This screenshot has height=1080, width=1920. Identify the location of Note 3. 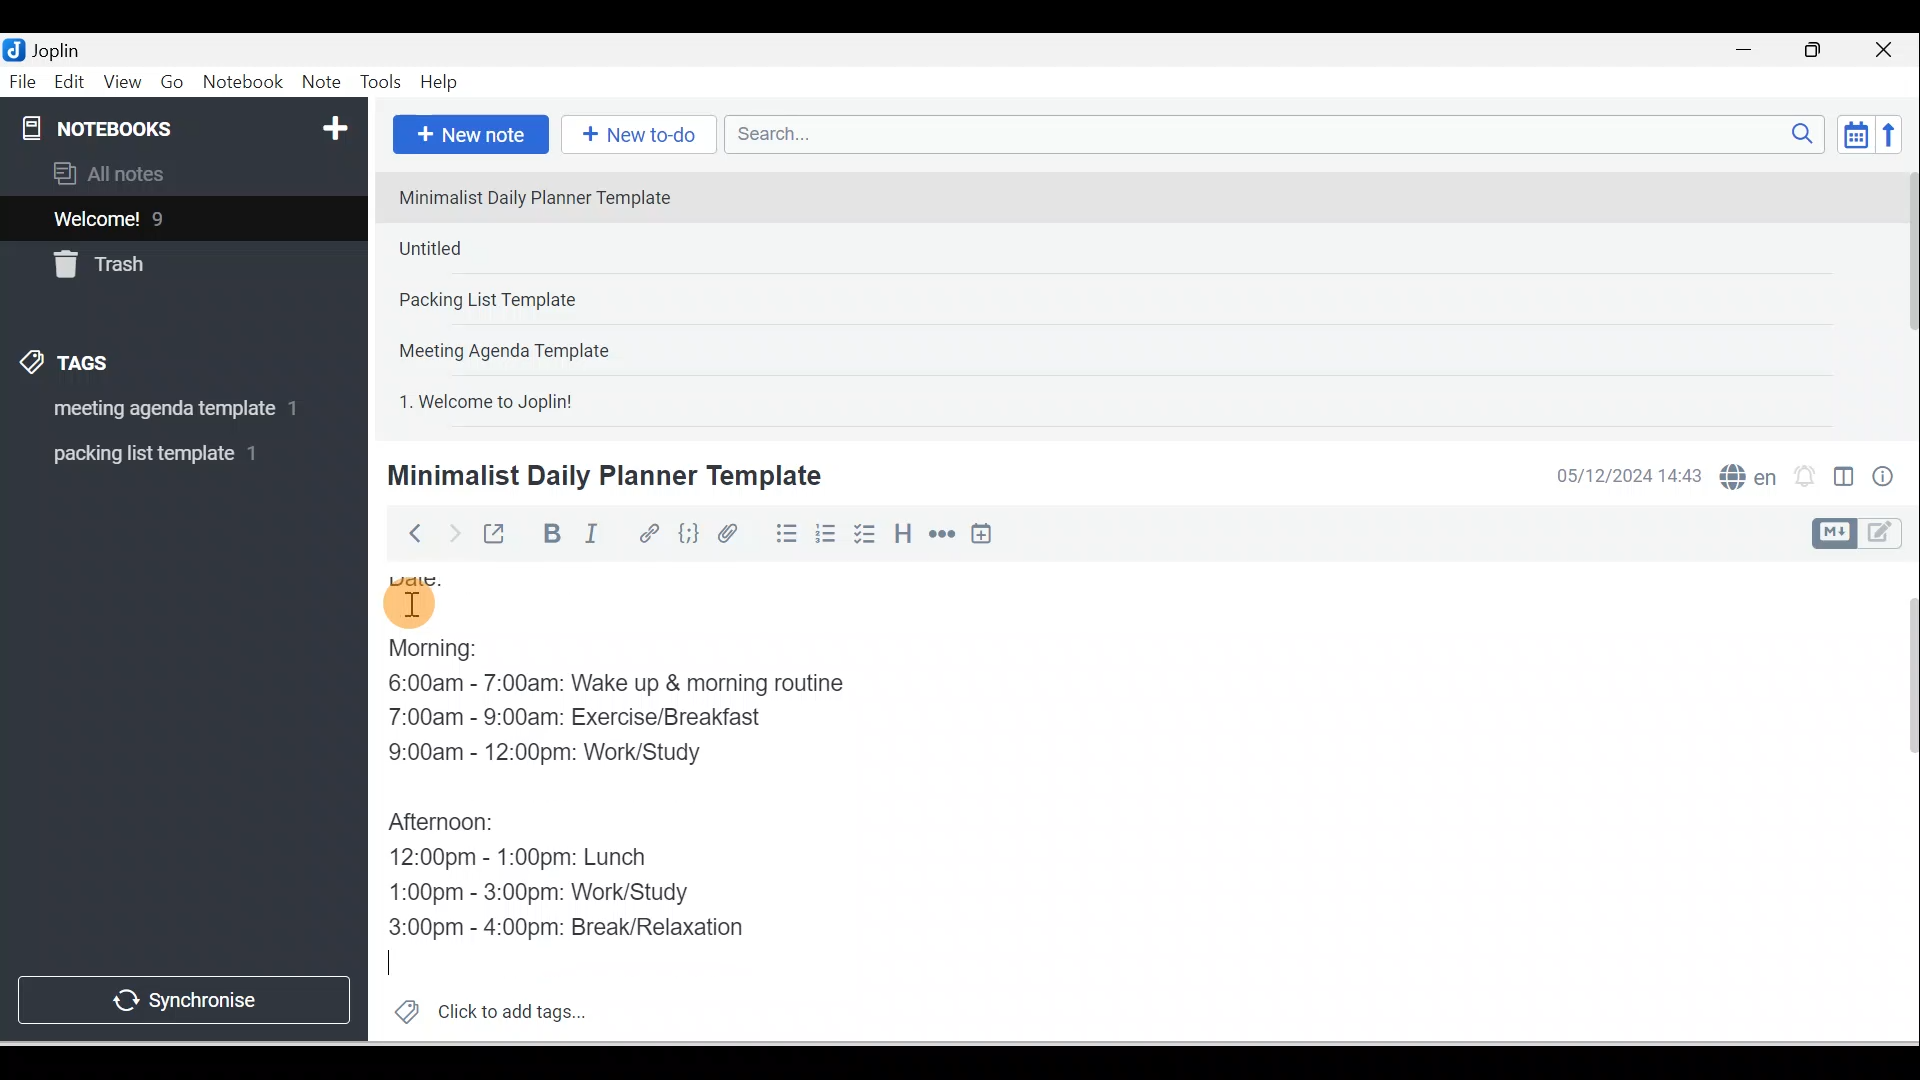
(551, 301).